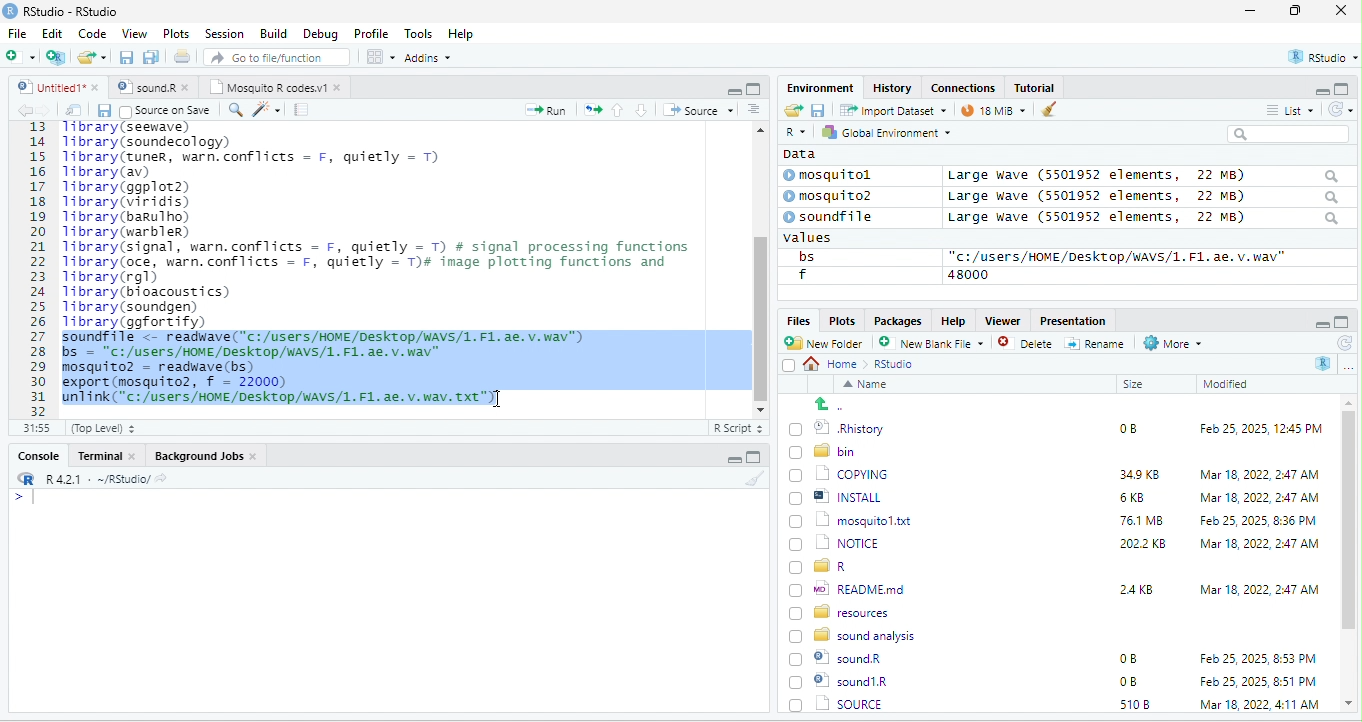 This screenshot has height=722, width=1362. Describe the element at coordinates (969, 274) in the screenshot. I see `48000` at that location.